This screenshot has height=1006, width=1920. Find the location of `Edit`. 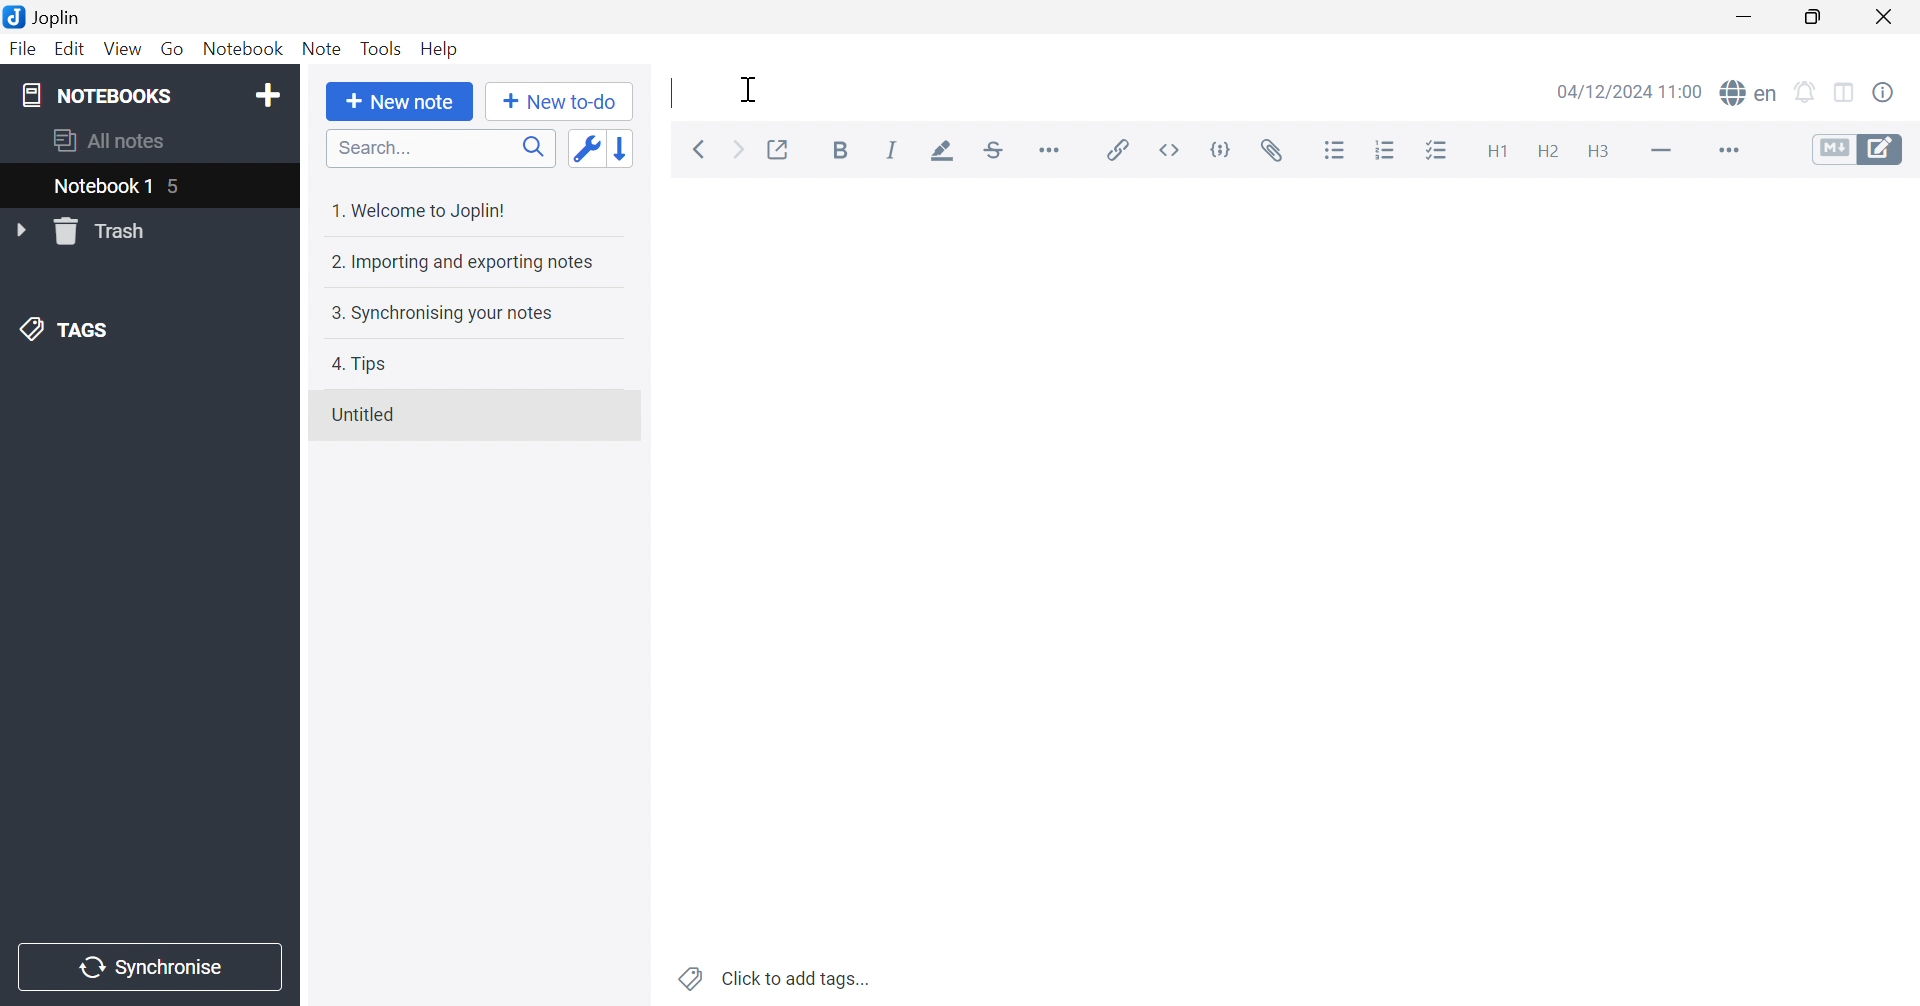

Edit is located at coordinates (71, 52).